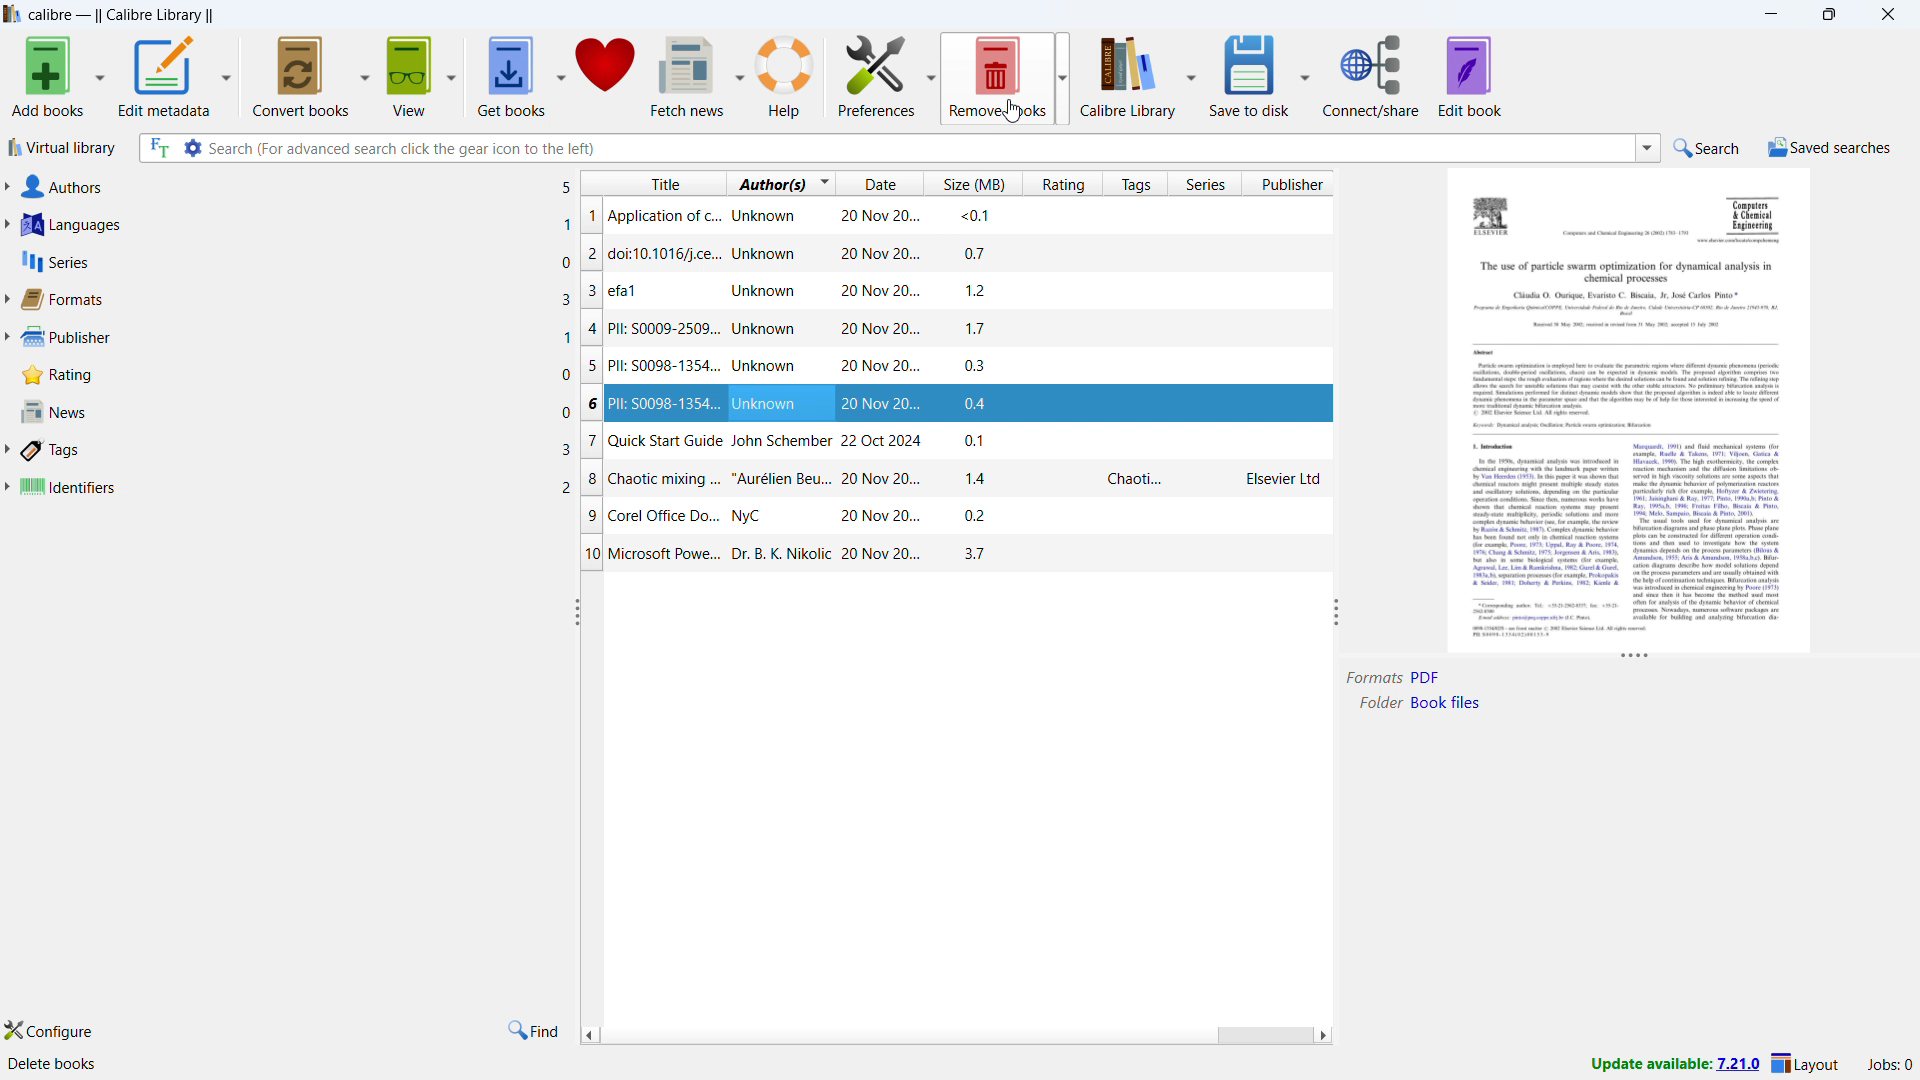  Describe the element at coordinates (296, 261) in the screenshot. I see `series` at that location.